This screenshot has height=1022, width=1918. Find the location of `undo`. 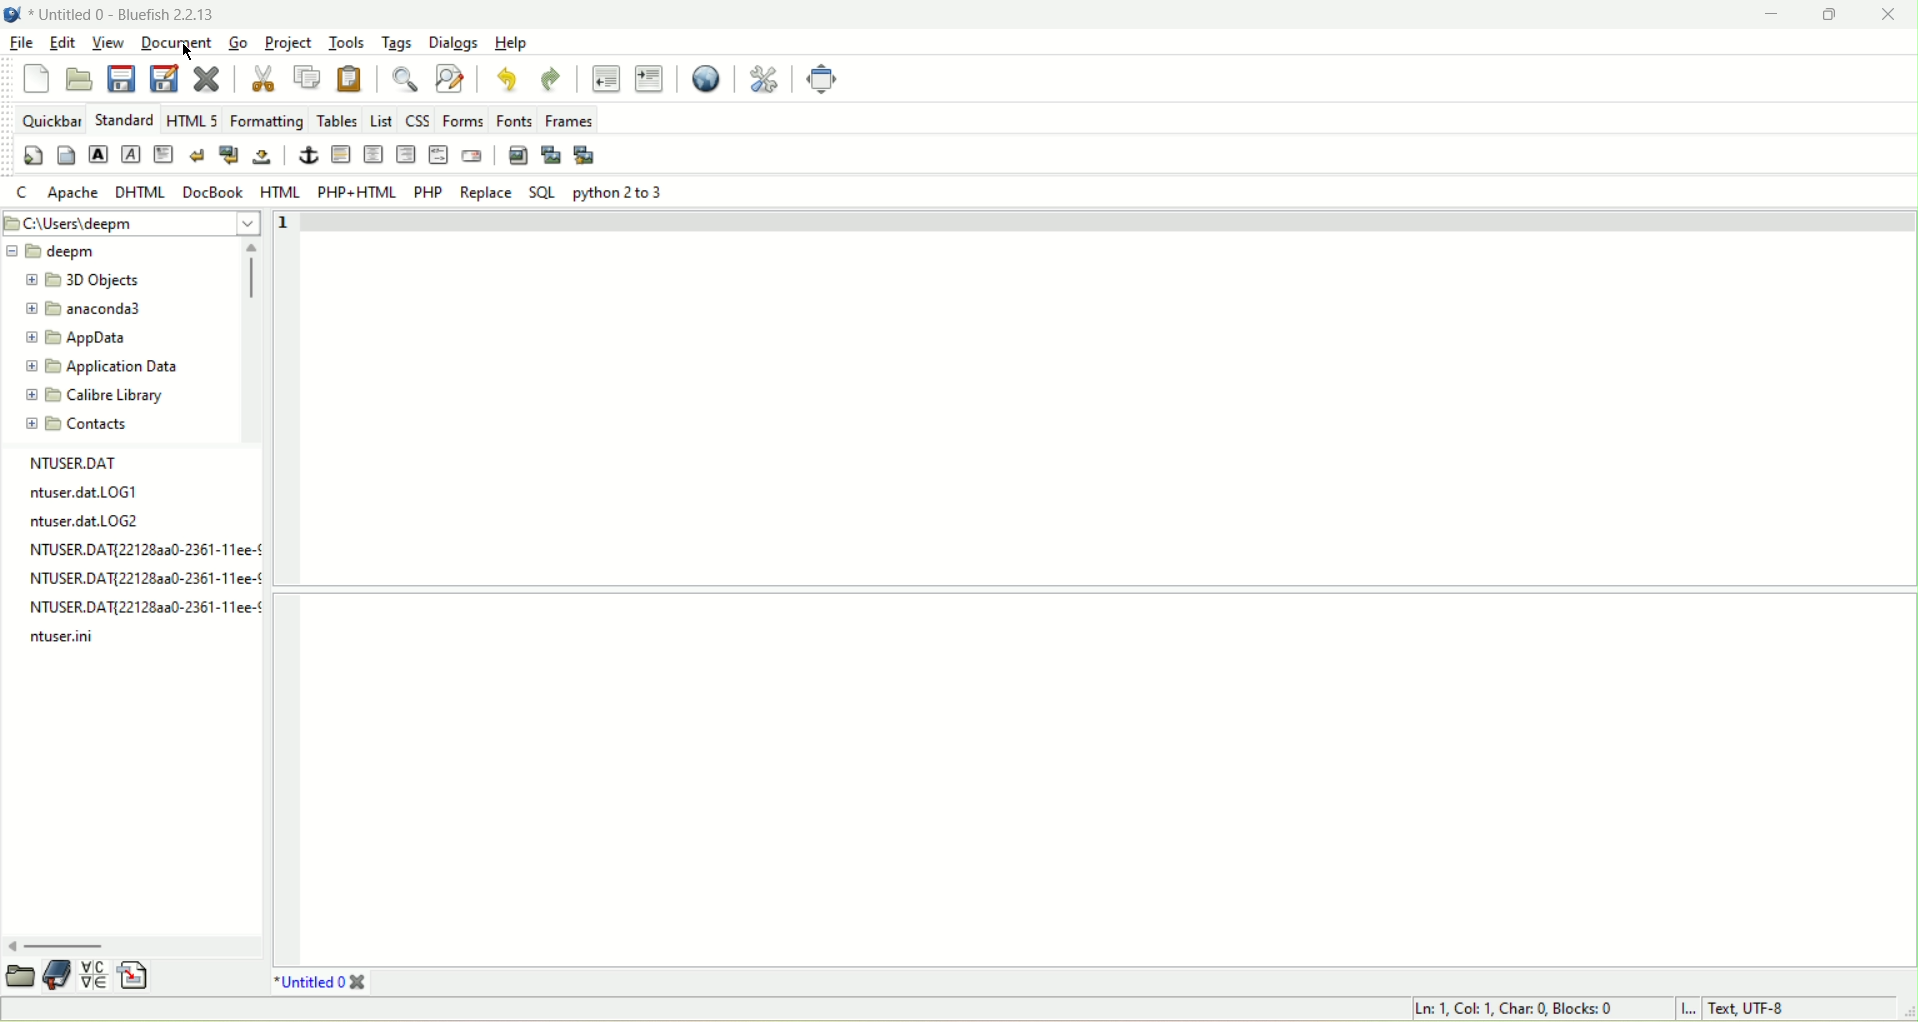

undo is located at coordinates (504, 80).